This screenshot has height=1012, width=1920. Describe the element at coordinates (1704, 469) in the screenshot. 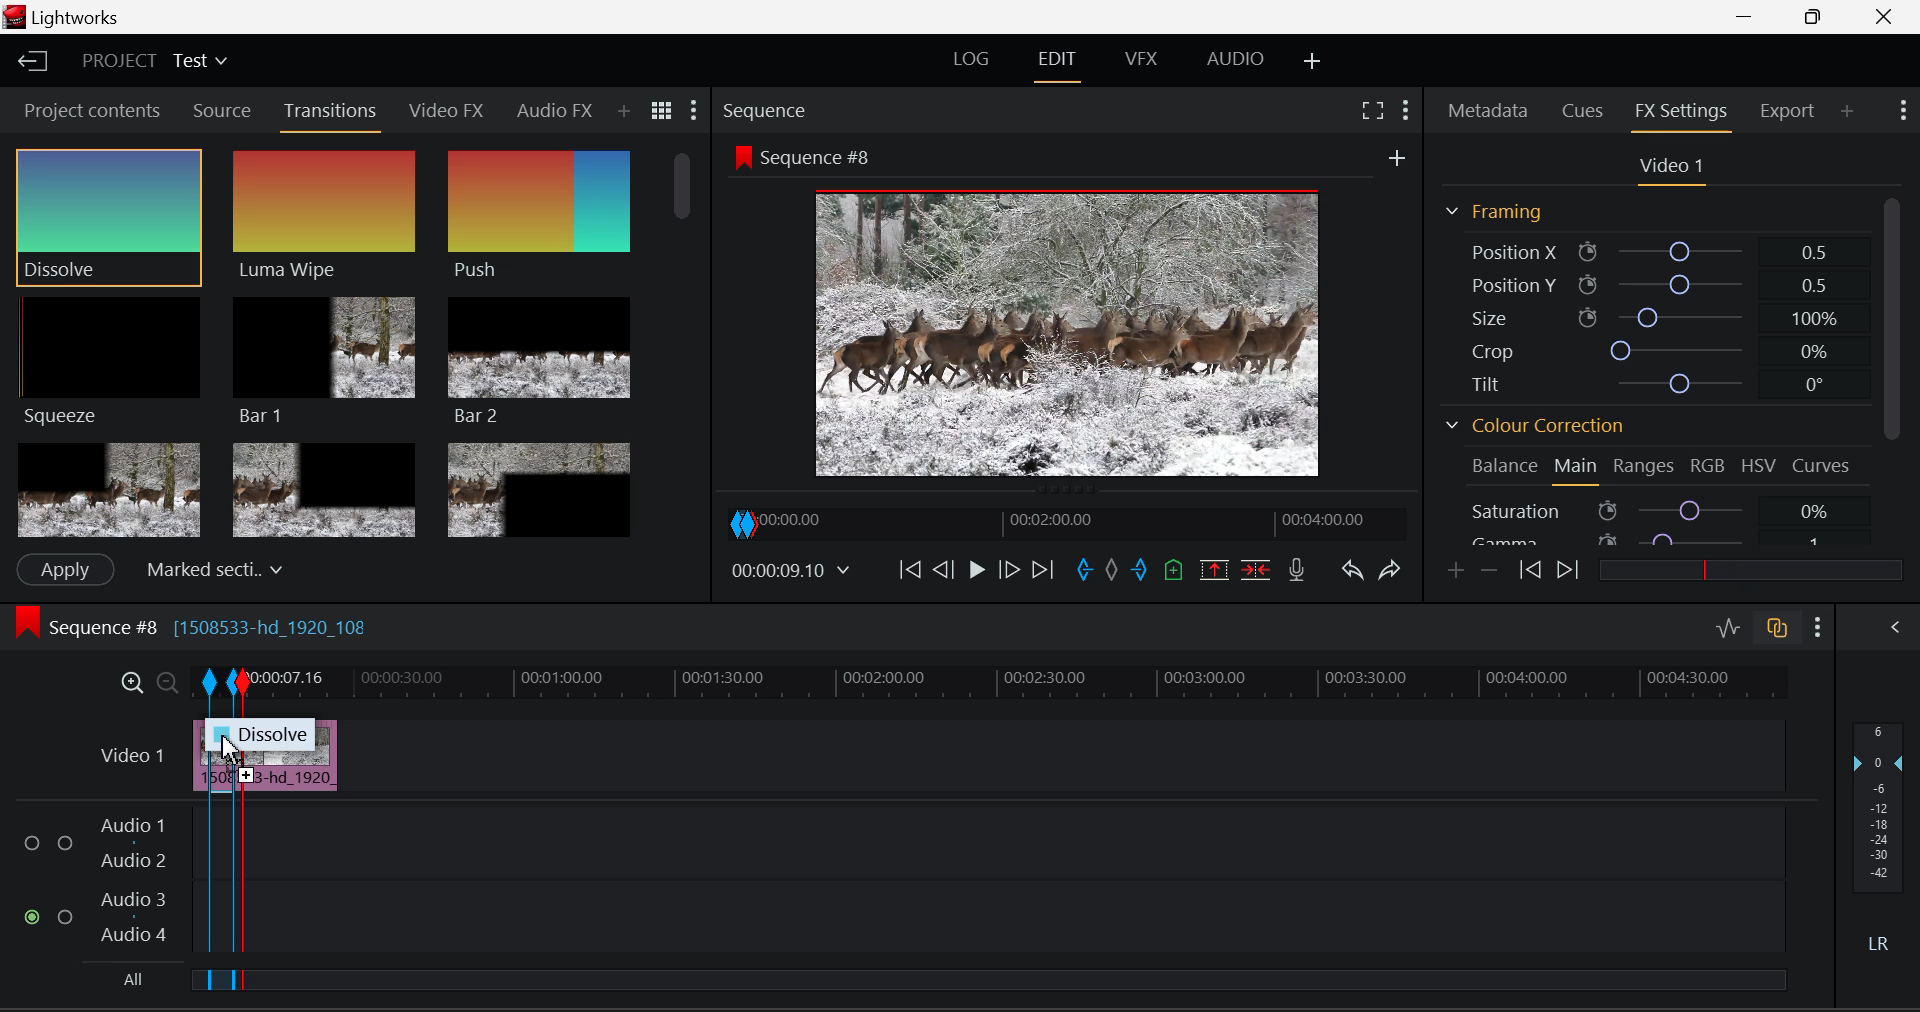

I see `RGB` at that location.